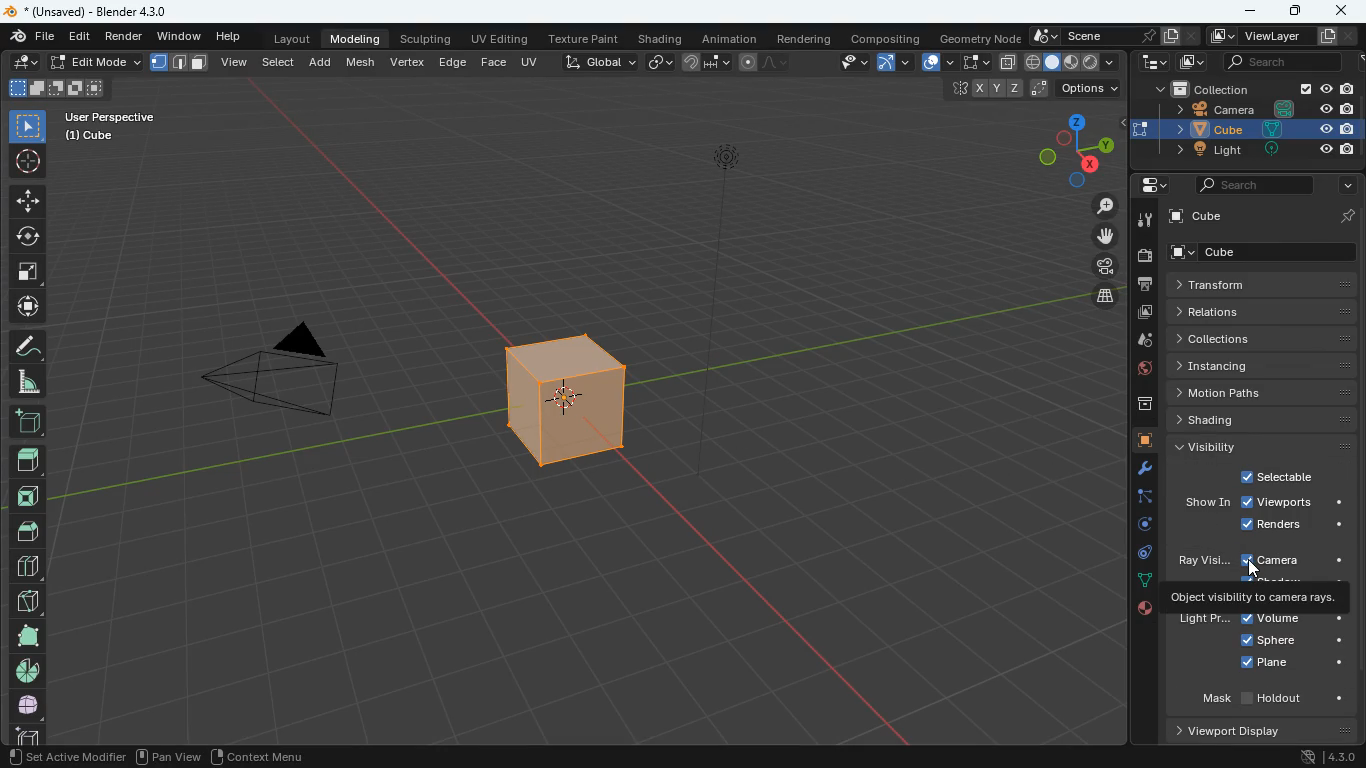 The image size is (1366, 768). Describe the element at coordinates (1323, 758) in the screenshot. I see `version` at that location.